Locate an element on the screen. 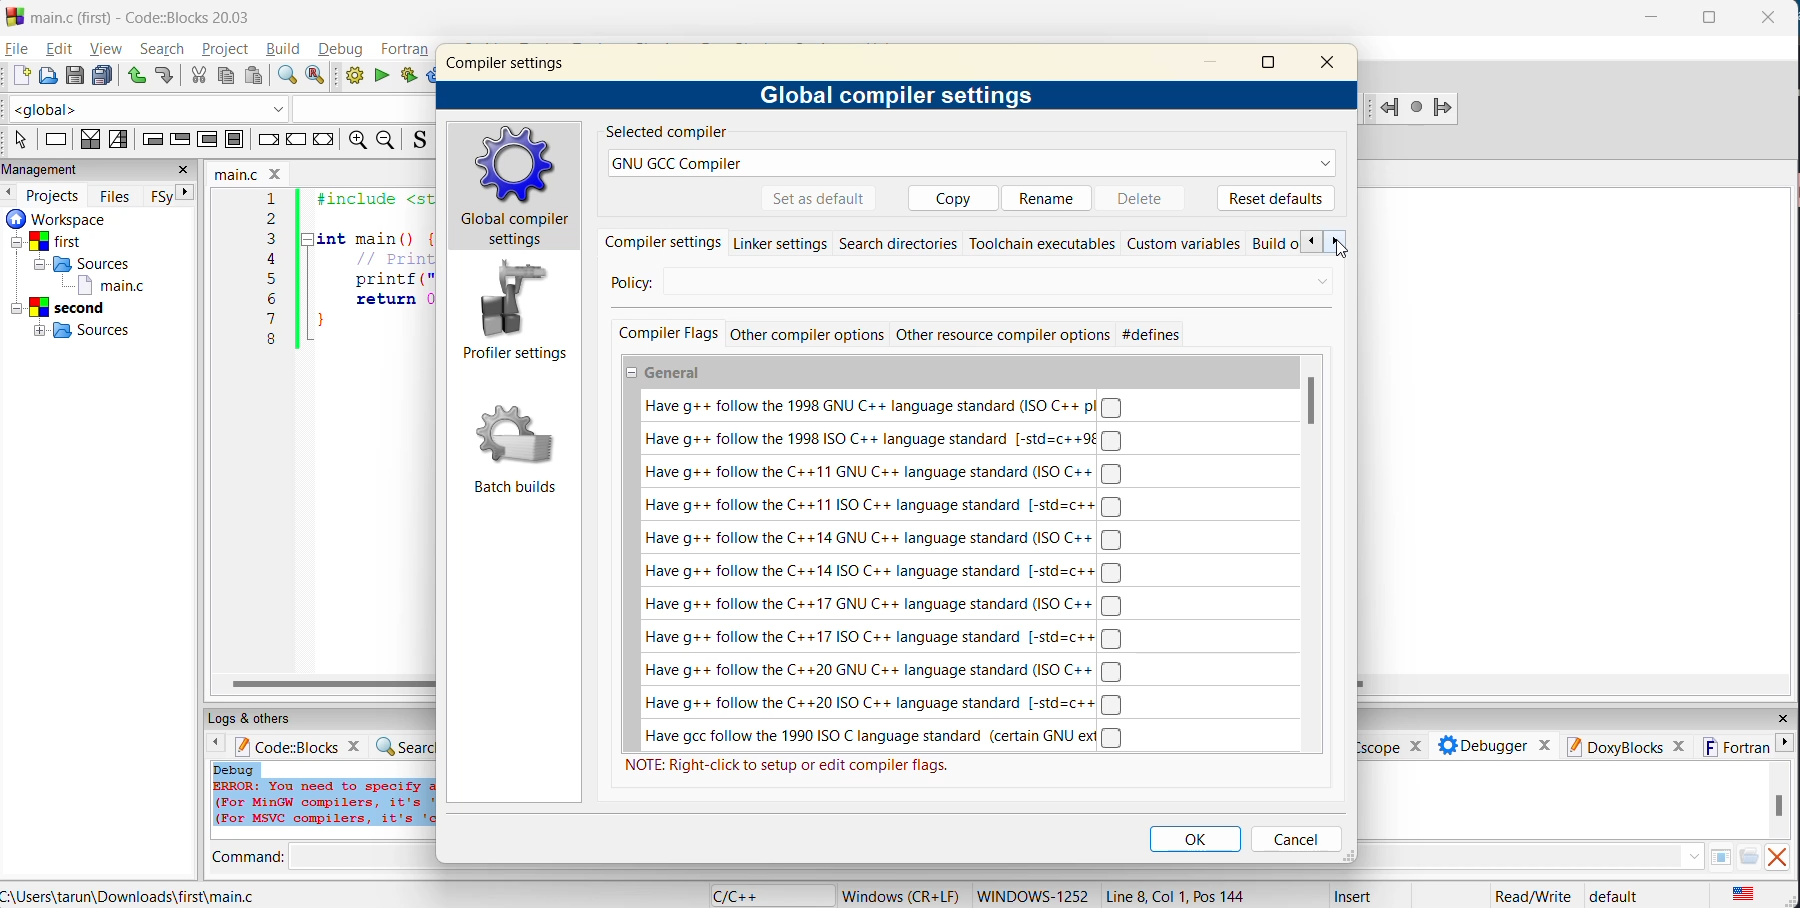  compiler settings is located at coordinates (657, 245).